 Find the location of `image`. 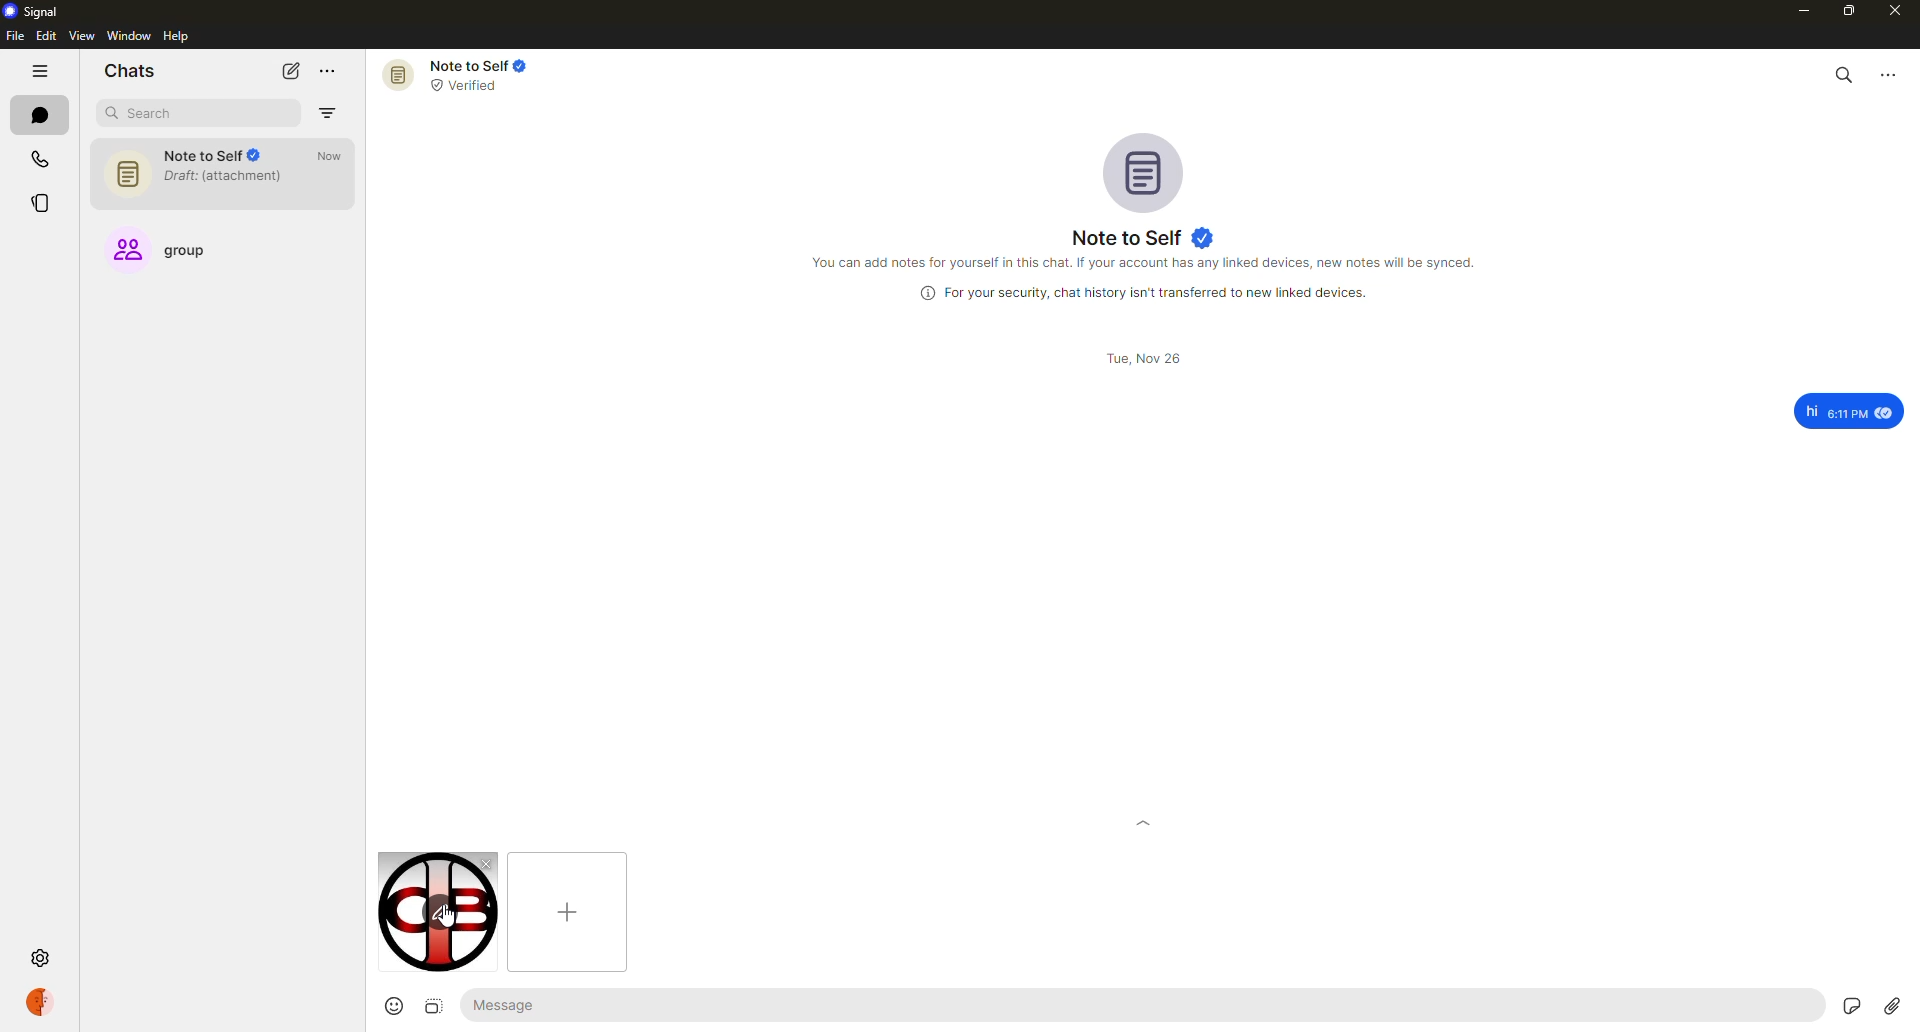

image is located at coordinates (435, 1007).